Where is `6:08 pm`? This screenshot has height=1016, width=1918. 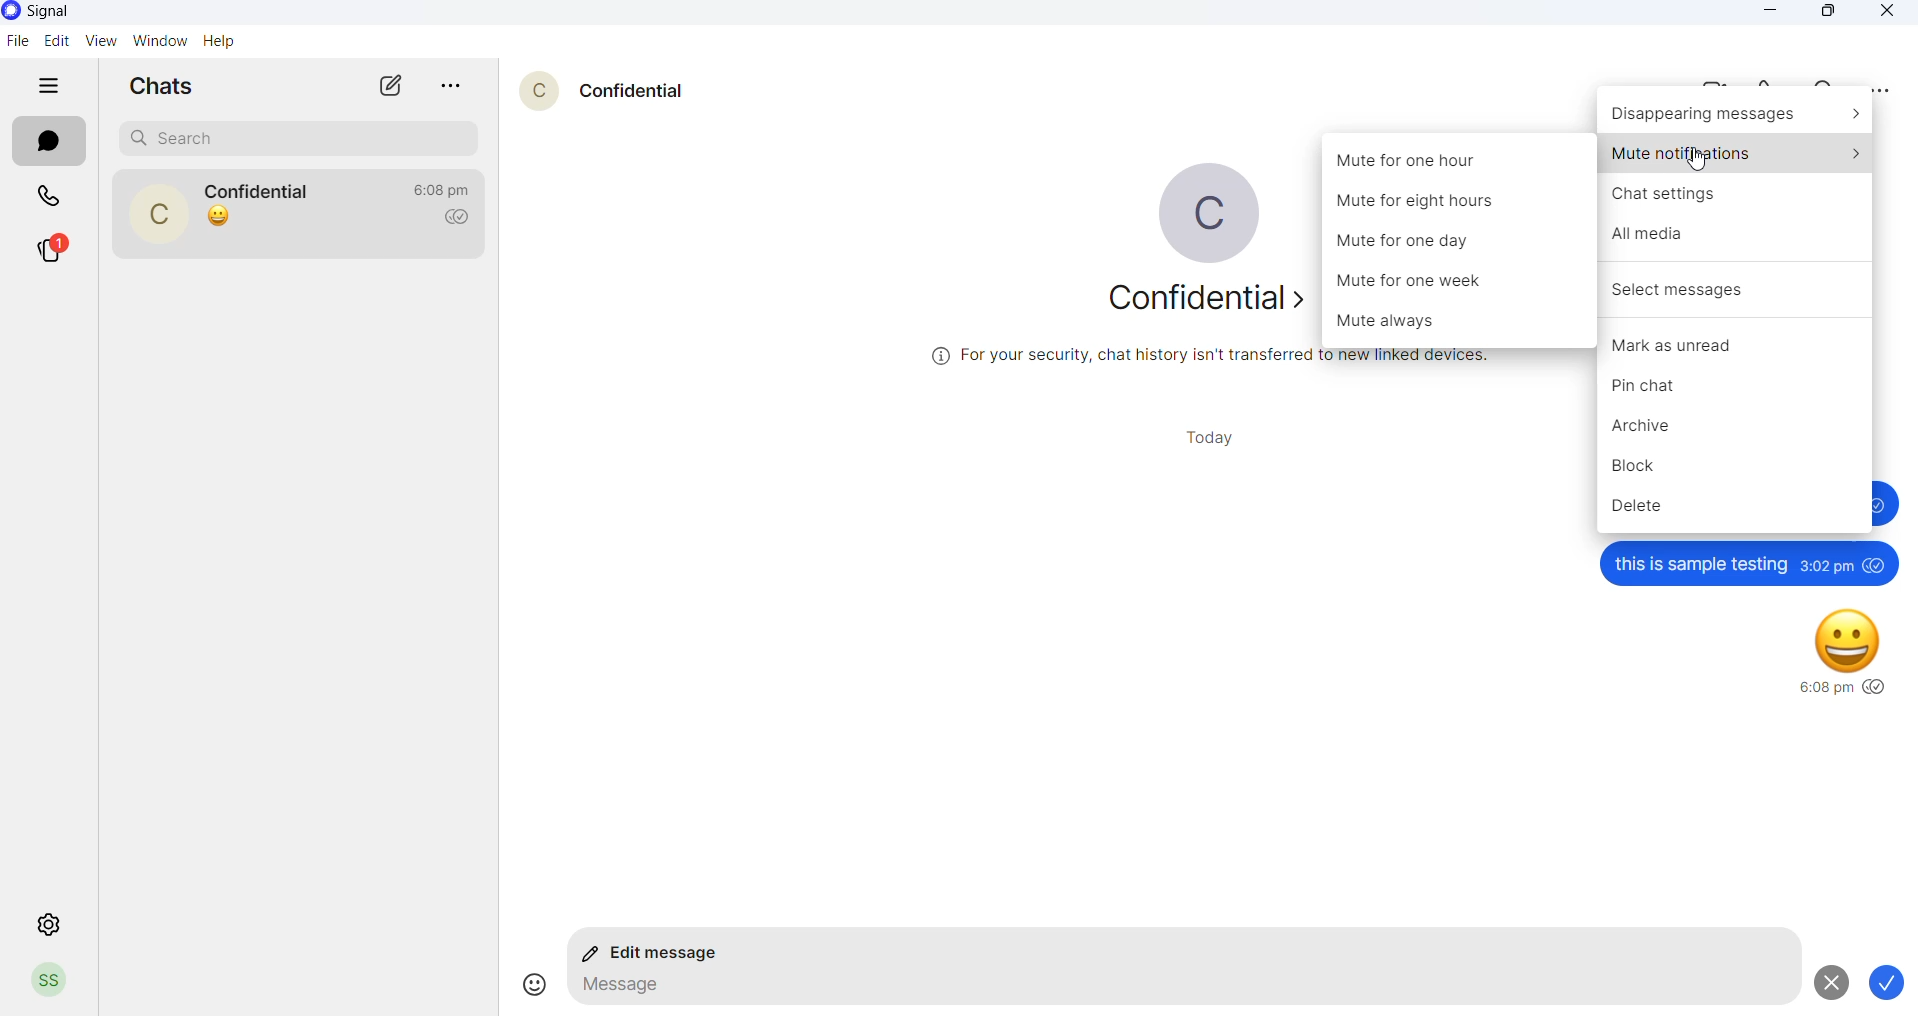 6:08 pm is located at coordinates (1823, 689).